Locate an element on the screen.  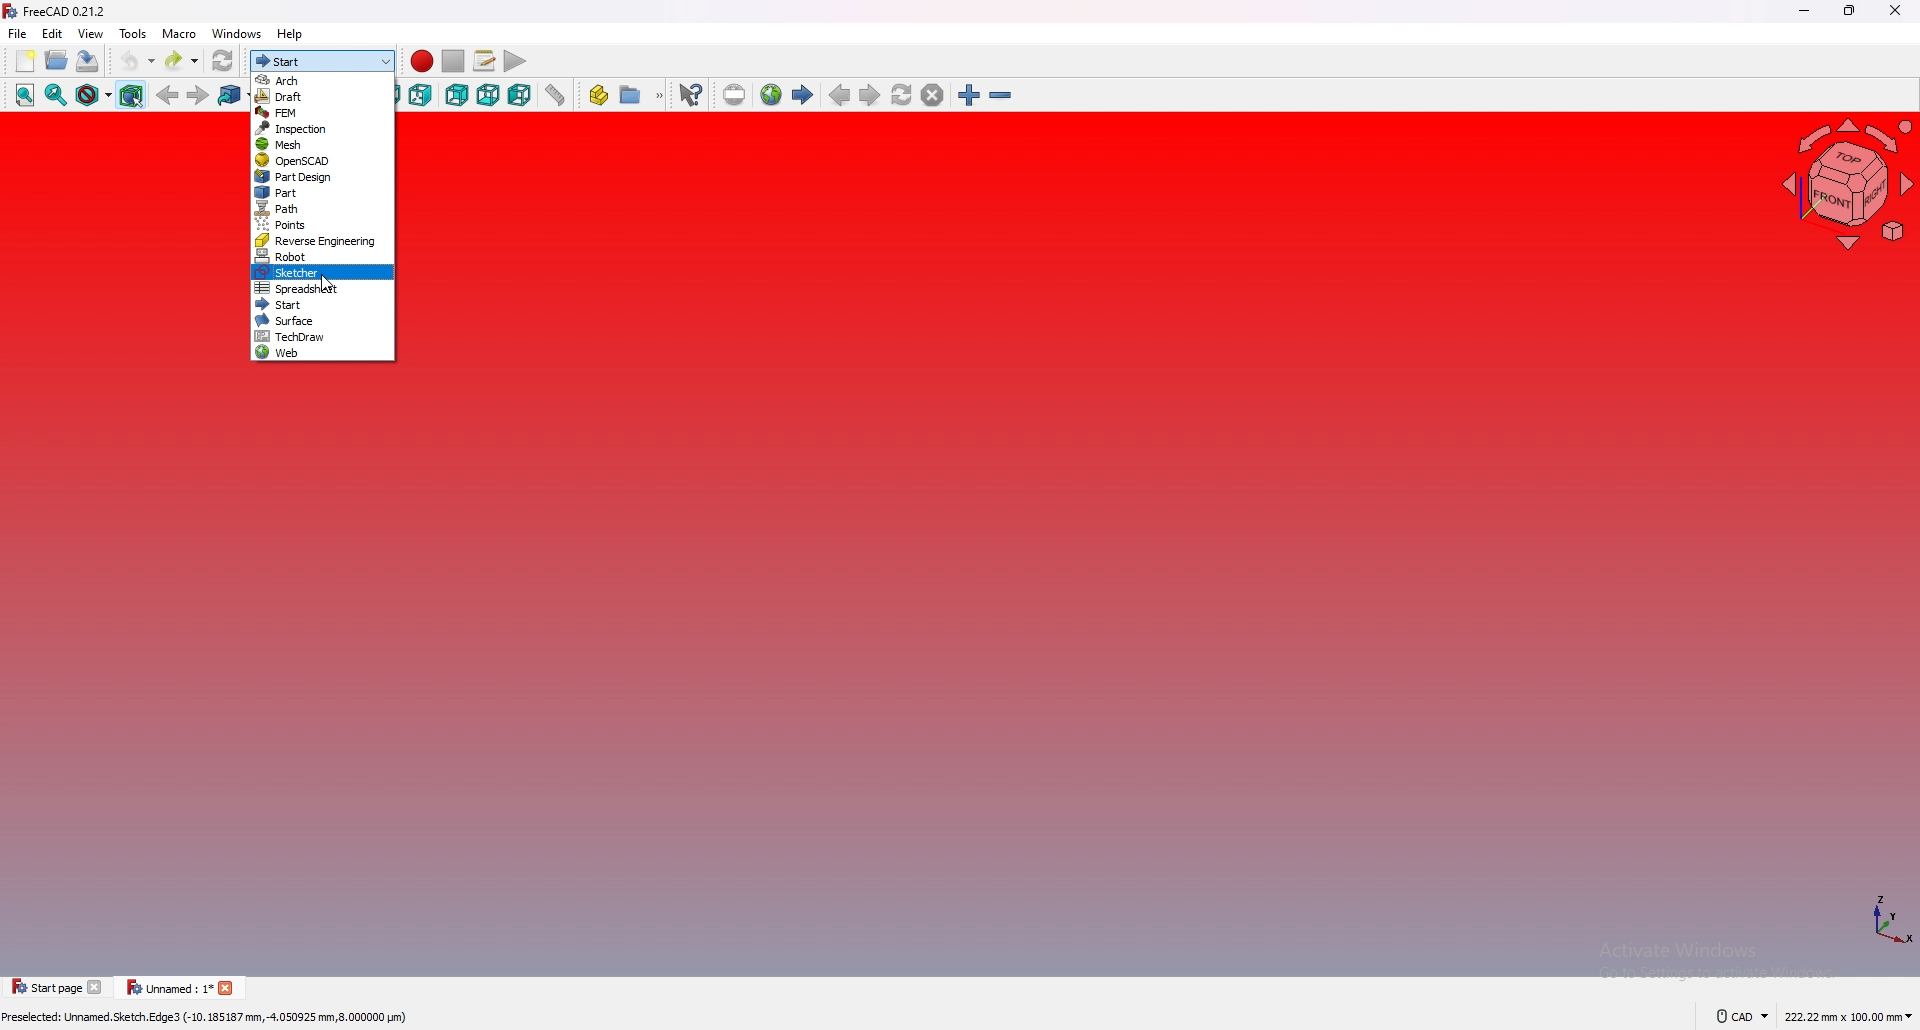
techdraw is located at coordinates (324, 335).